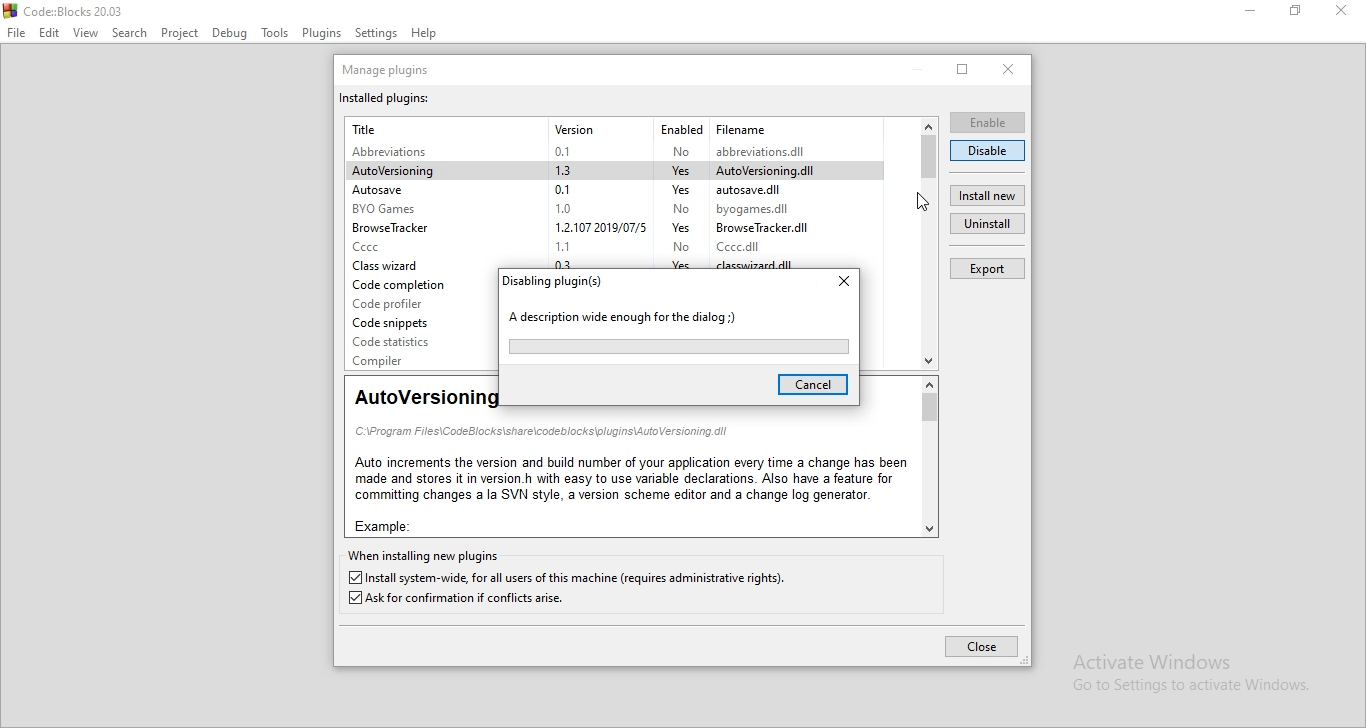 This screenshot has width=1366, height=728. I want to click on Auto increments the version and build number of your application every time a change has beenmade and stores it in version. h with easy to use variable declarations. Also have a feature for‘committing changes a la SVN style, a version scheme editor and a change log generator., so click(628, 478).